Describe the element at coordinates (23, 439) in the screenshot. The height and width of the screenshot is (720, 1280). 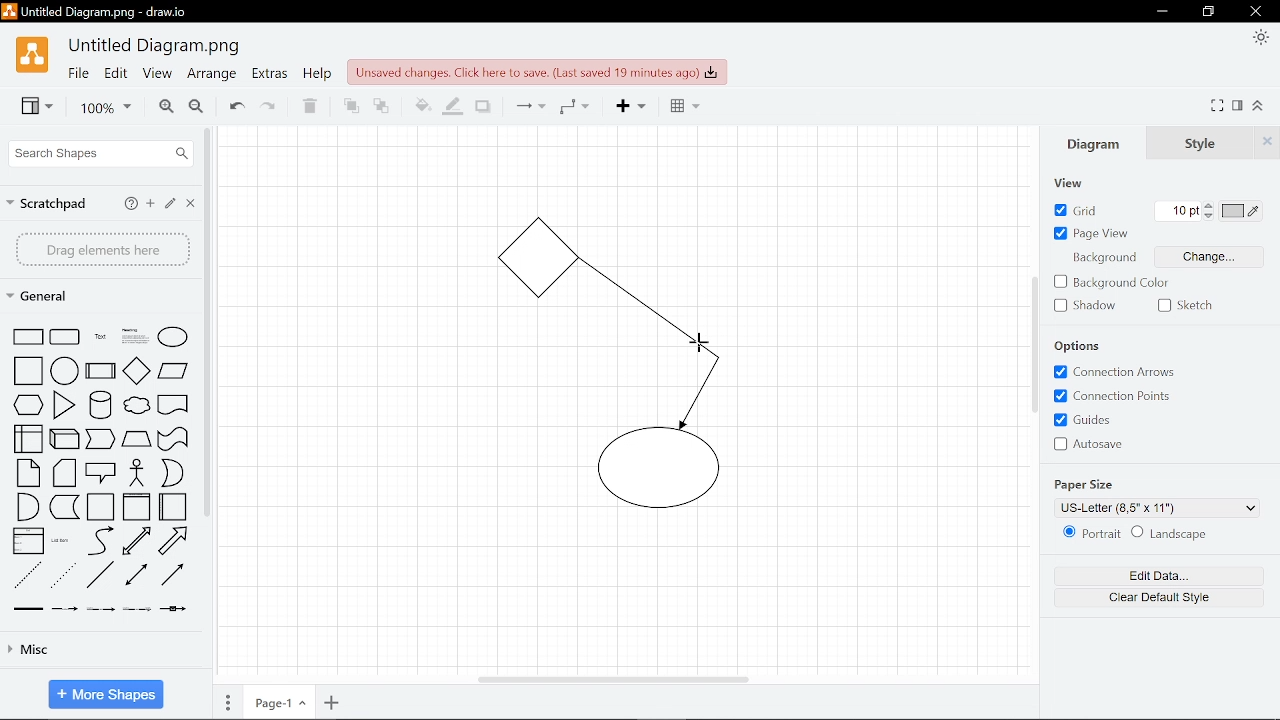
I see `shape` at that location.